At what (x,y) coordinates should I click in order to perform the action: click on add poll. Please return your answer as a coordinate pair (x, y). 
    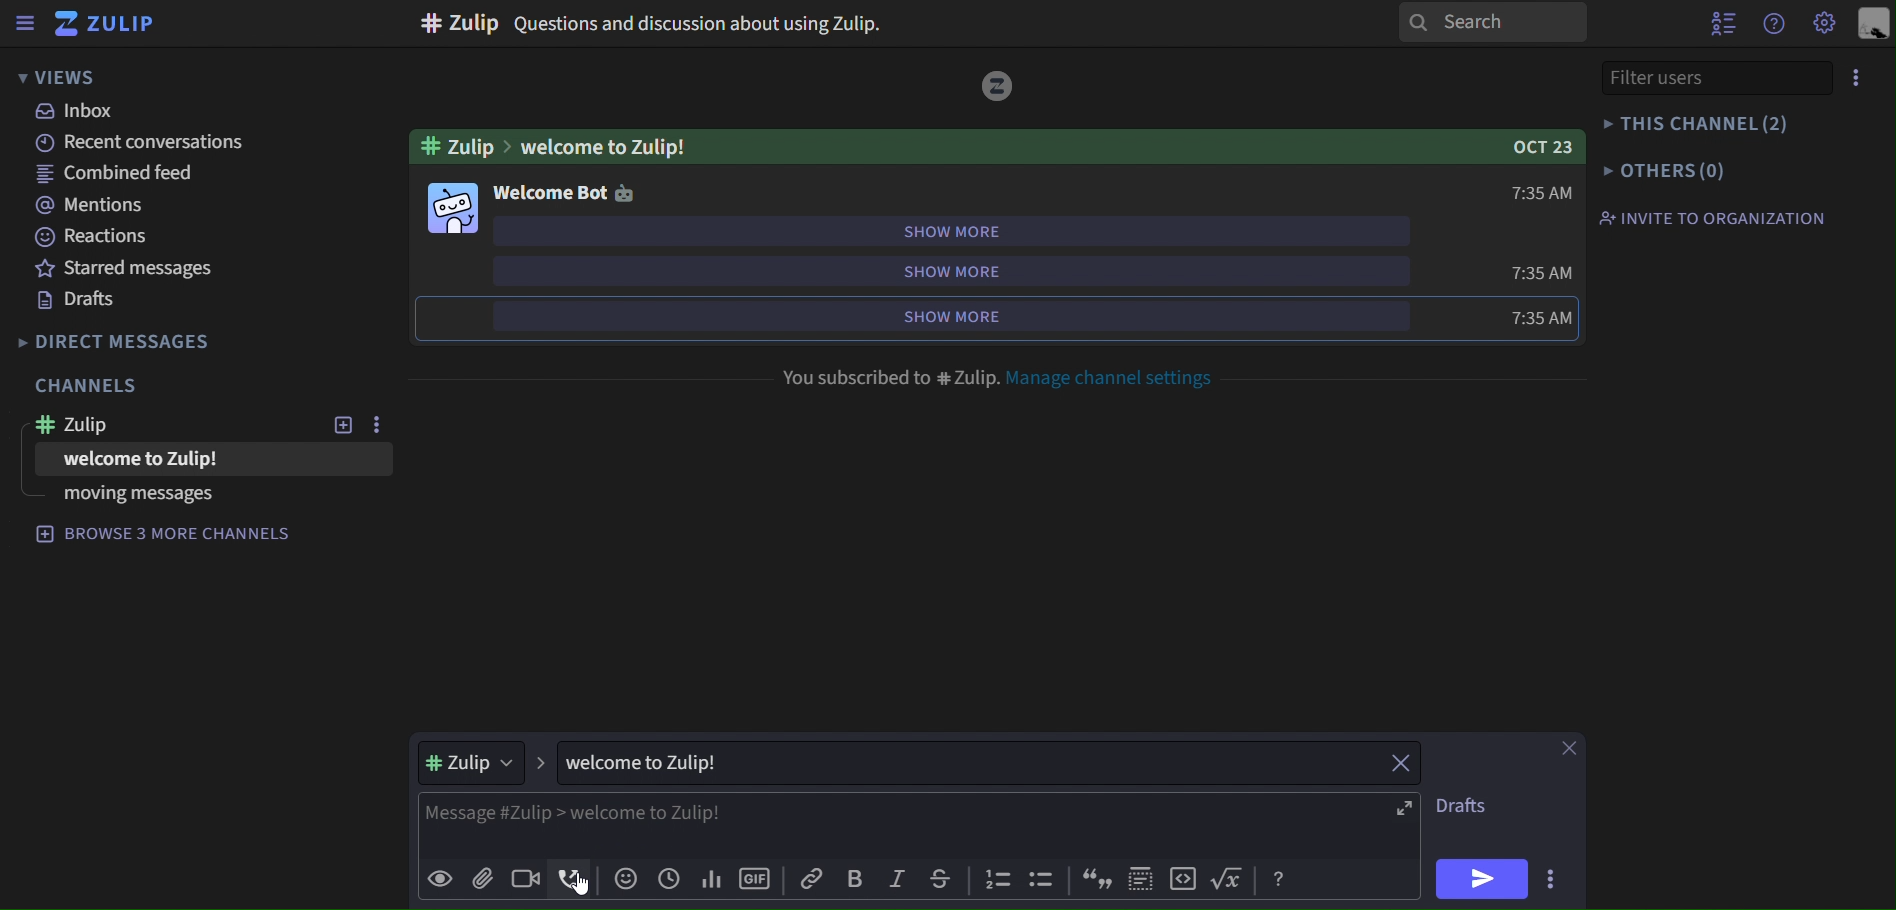
    Looking at the image, I should click on (709, 879).